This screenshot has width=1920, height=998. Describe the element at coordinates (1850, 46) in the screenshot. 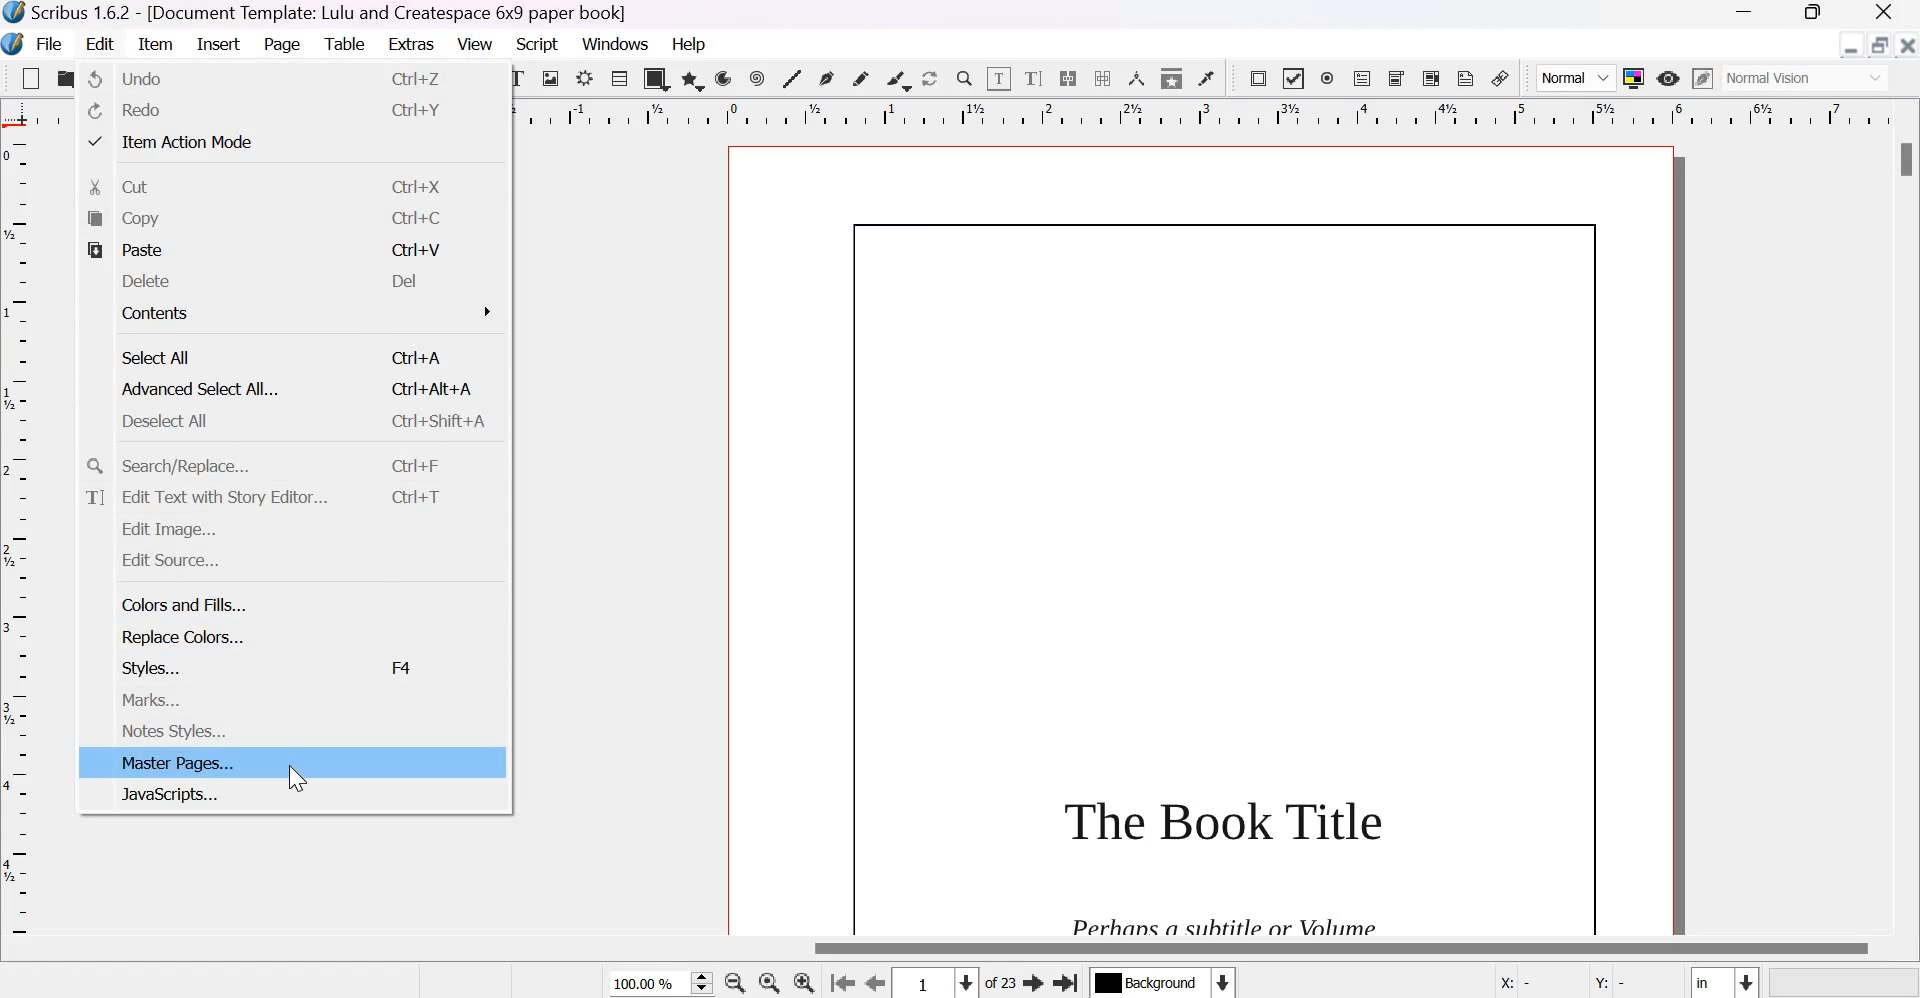

I see `Minimize` at that location.